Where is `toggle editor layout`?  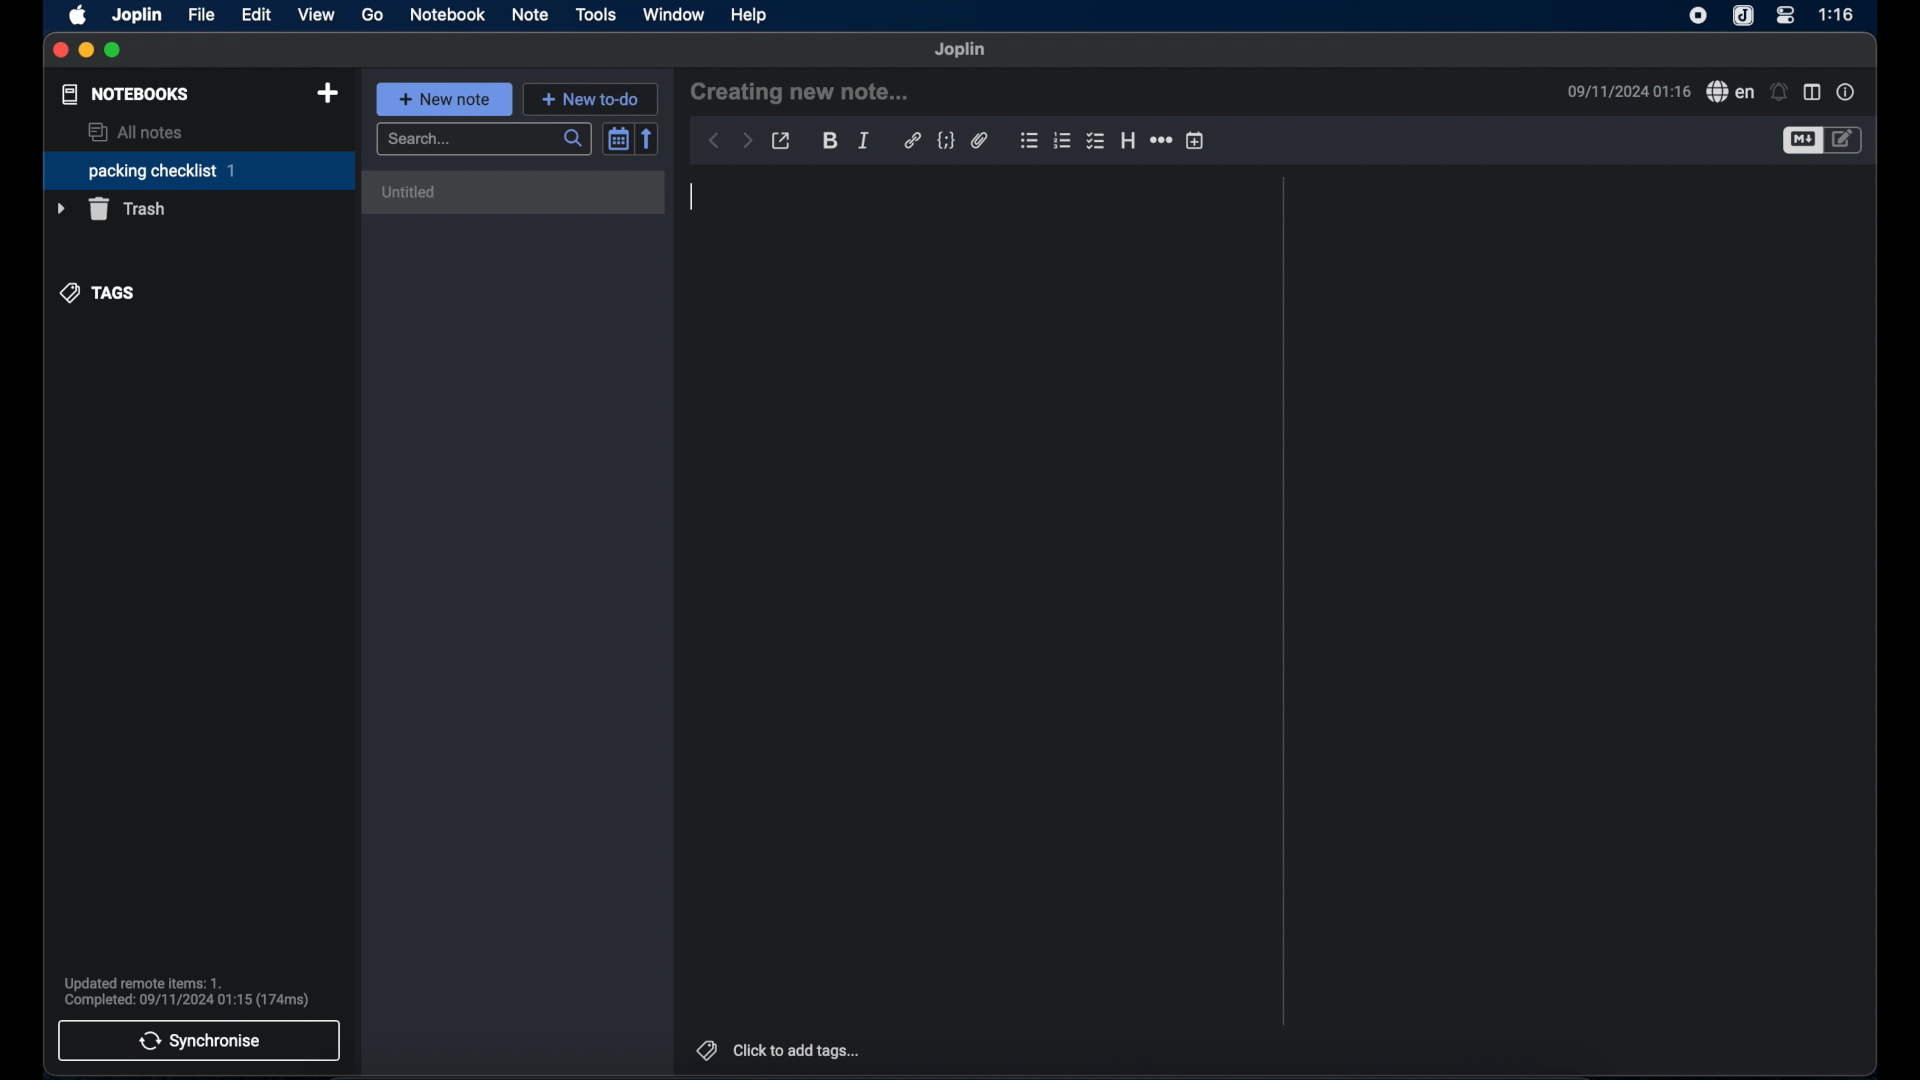 toggle editor layout is located at coordinates (1813, 91).